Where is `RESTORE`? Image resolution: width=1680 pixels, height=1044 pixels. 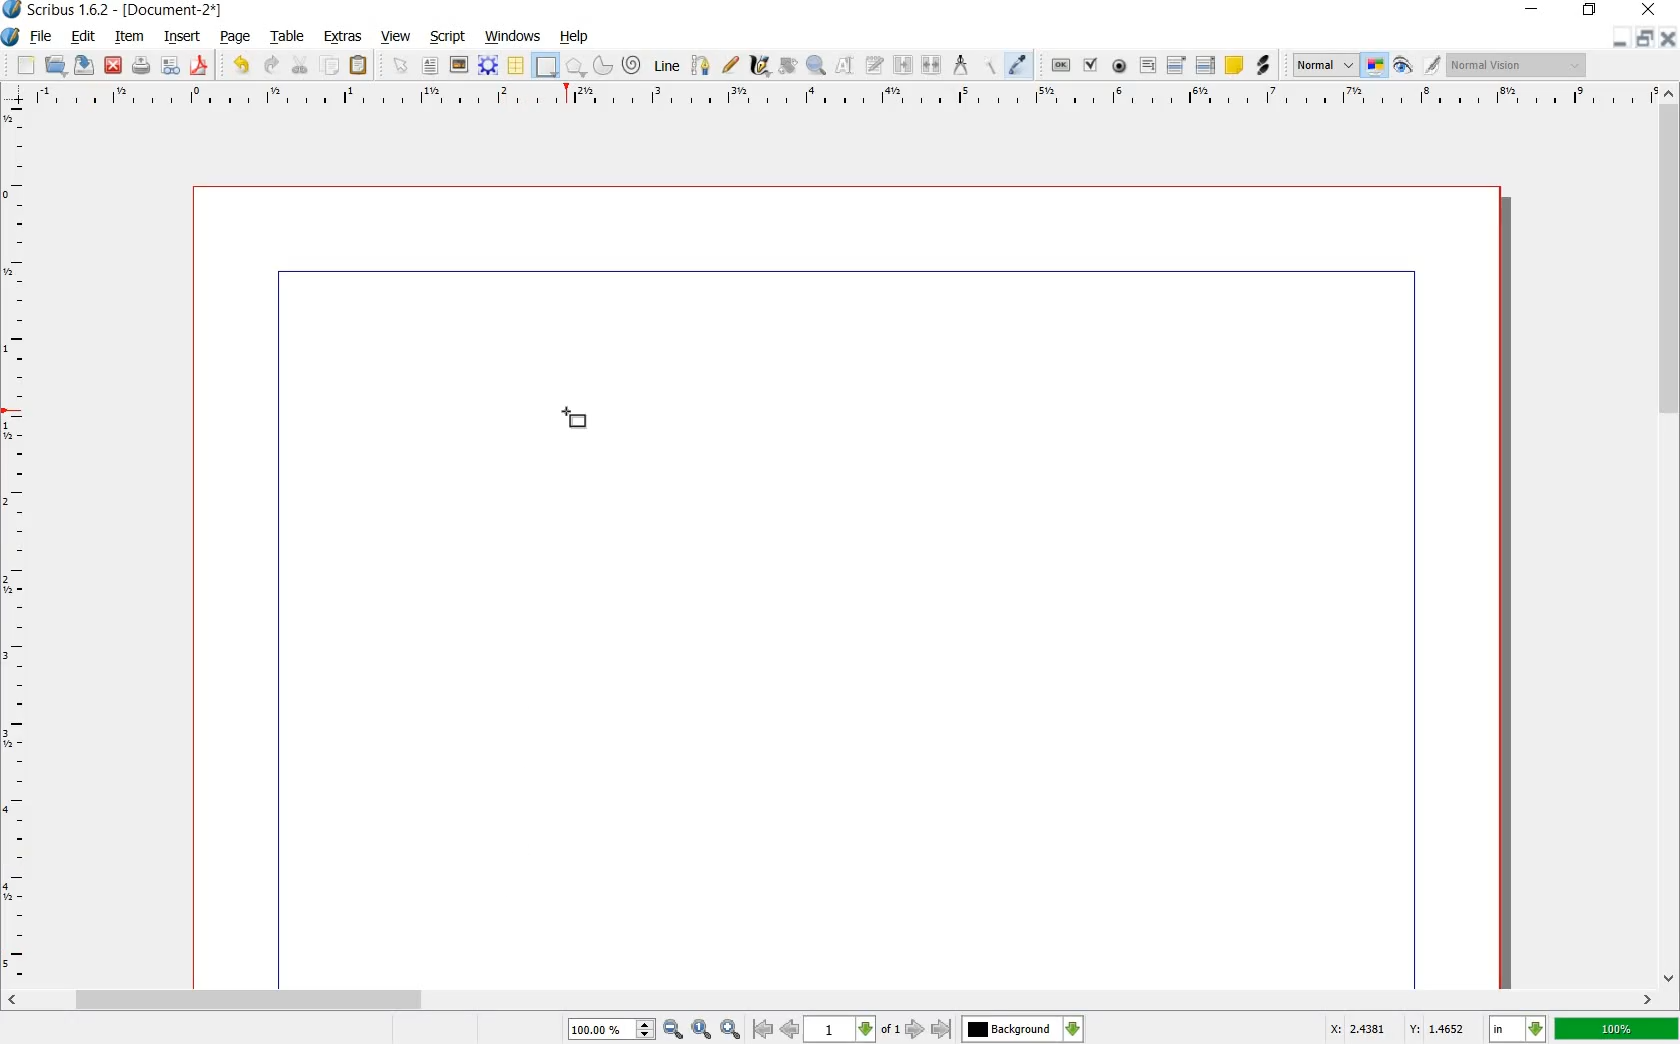
RESTORE is located at coordinates (1588, 13).